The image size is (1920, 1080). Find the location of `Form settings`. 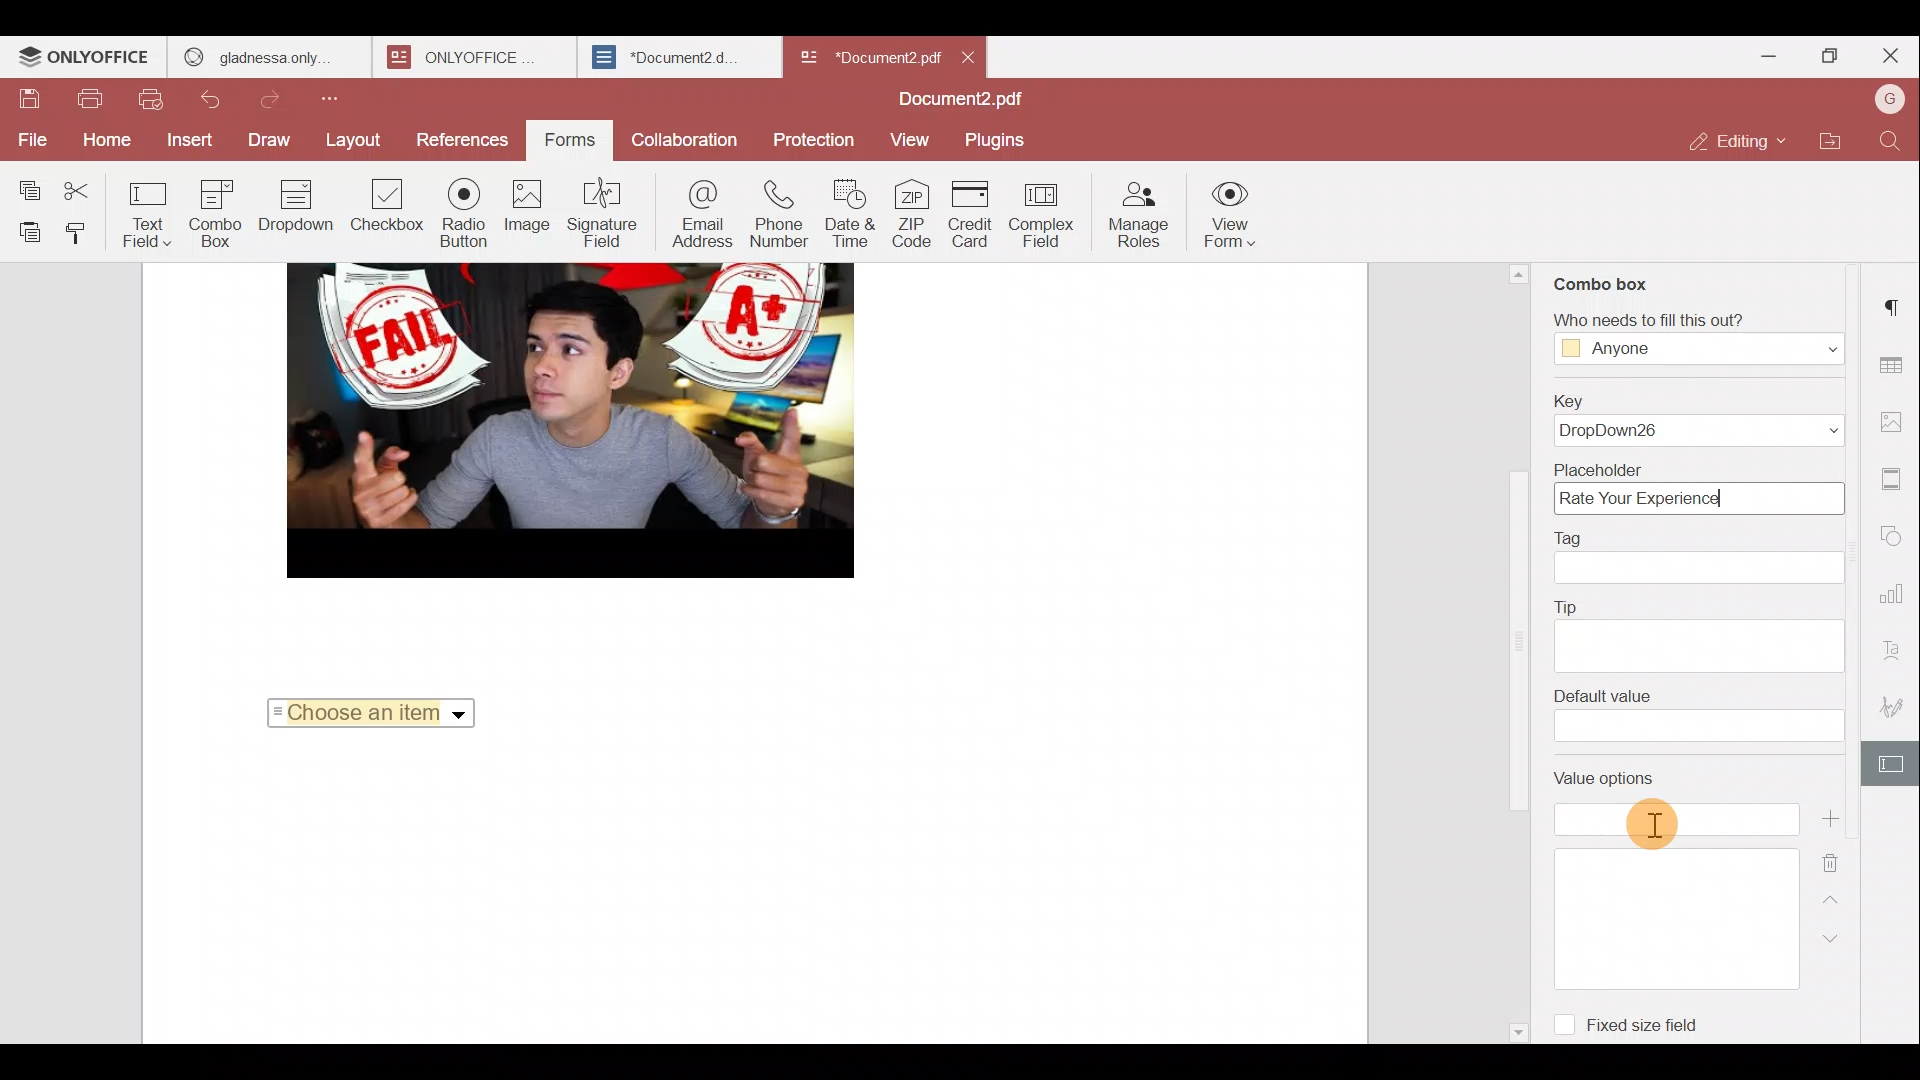

Form settings is located at coordinates (1892, 763).